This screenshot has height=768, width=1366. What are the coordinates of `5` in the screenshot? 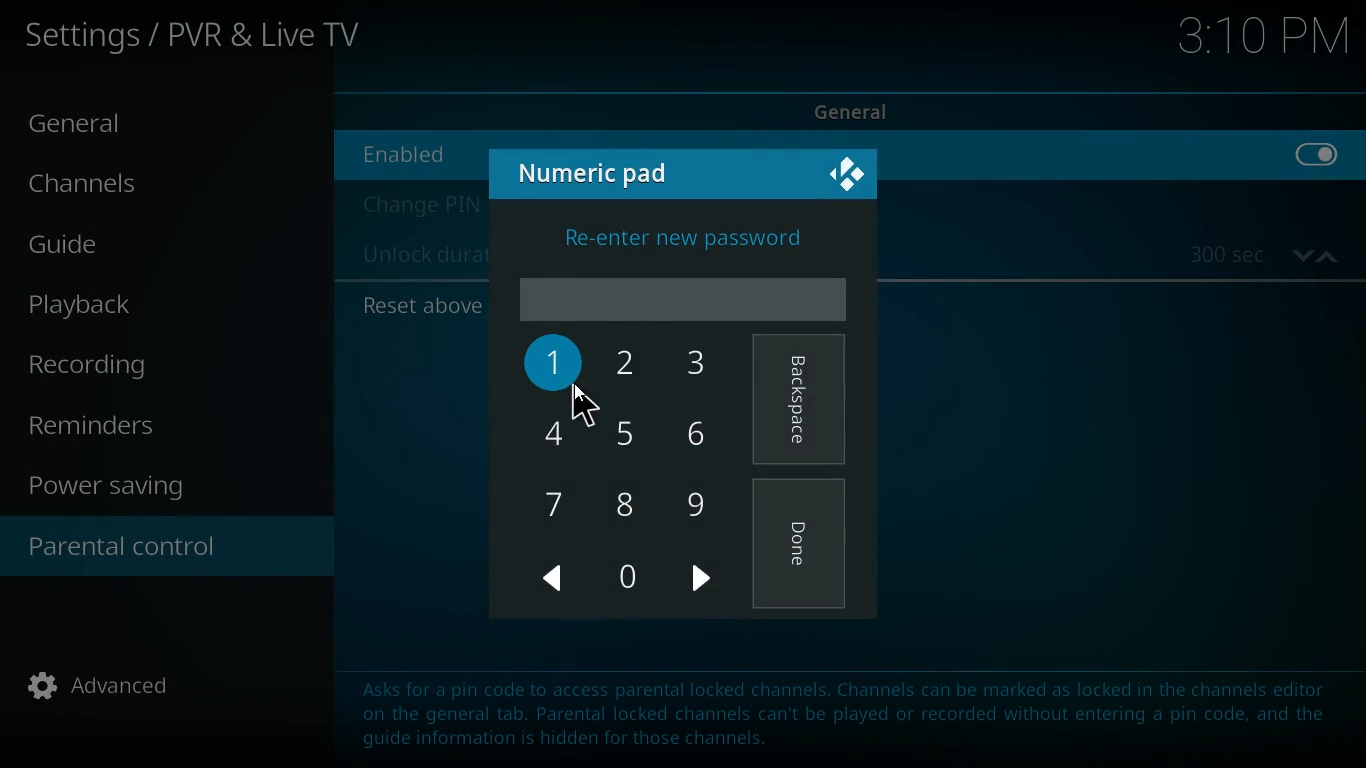 It's located at (629, 432).